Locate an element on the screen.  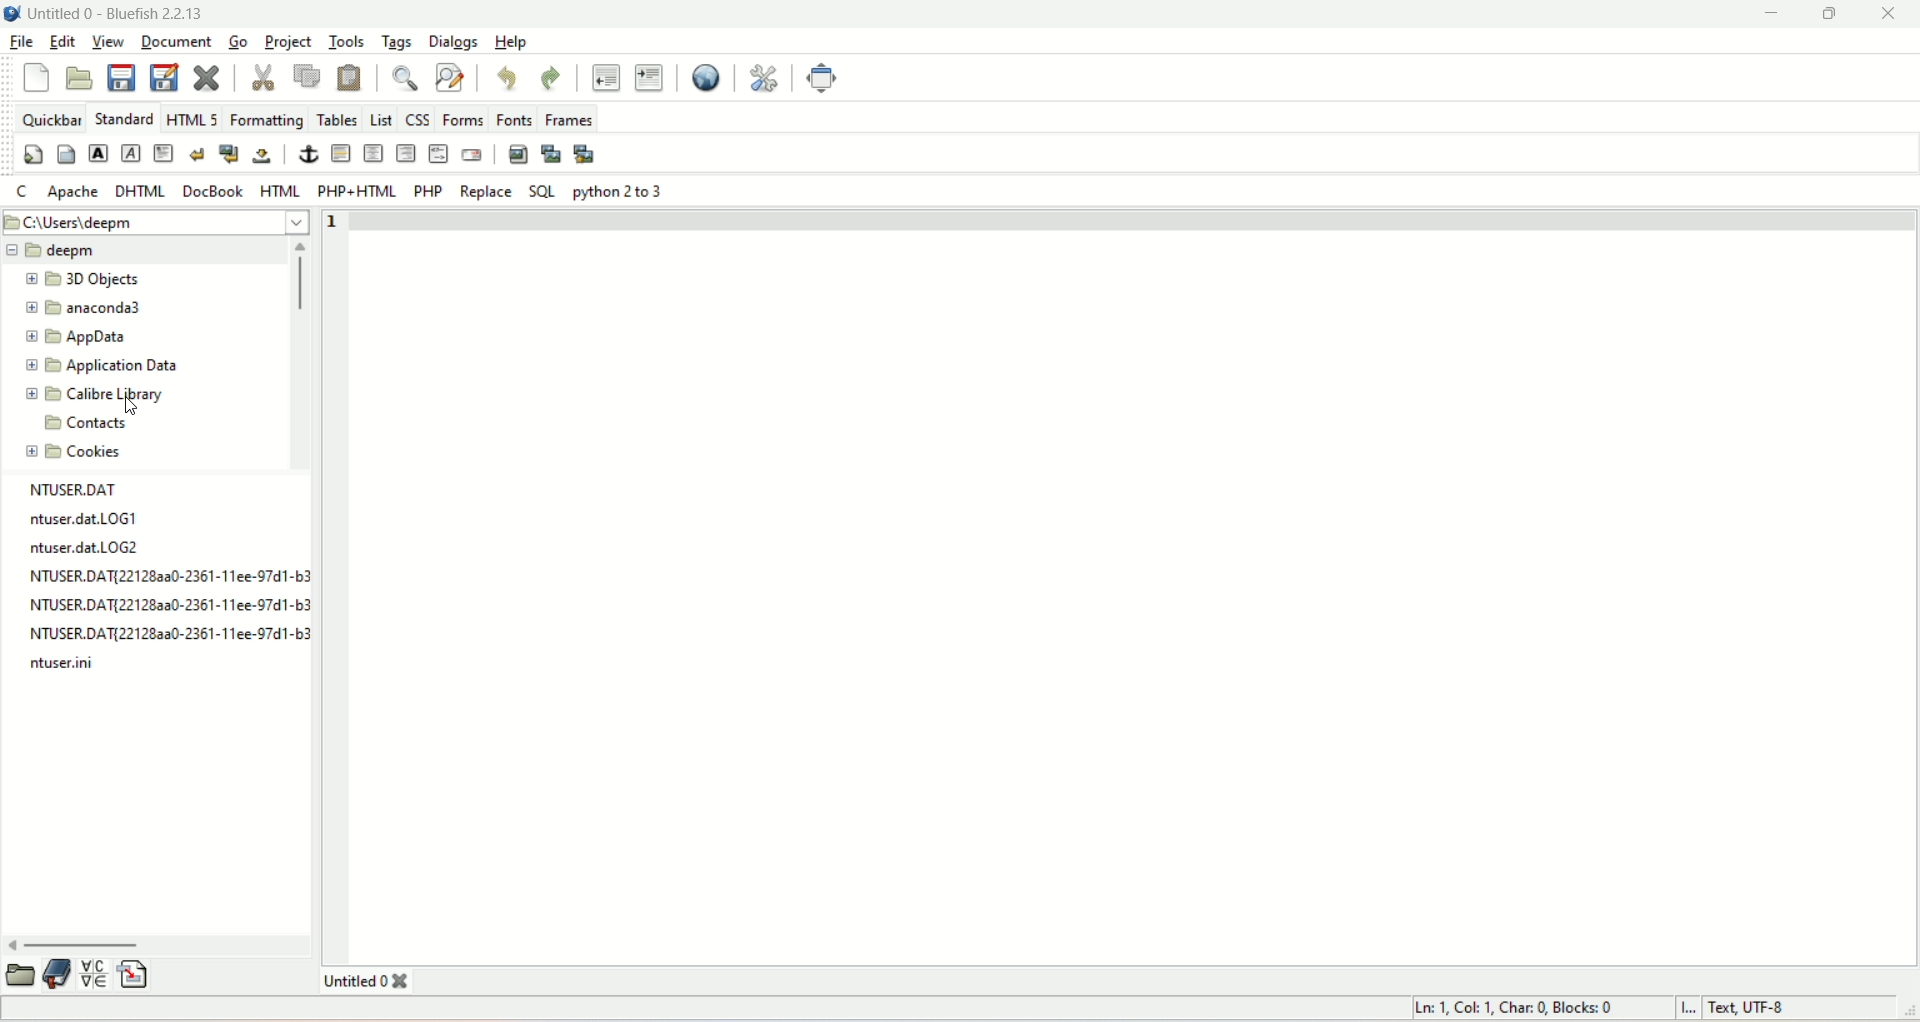
save current file is located at coordinates (121, 77).